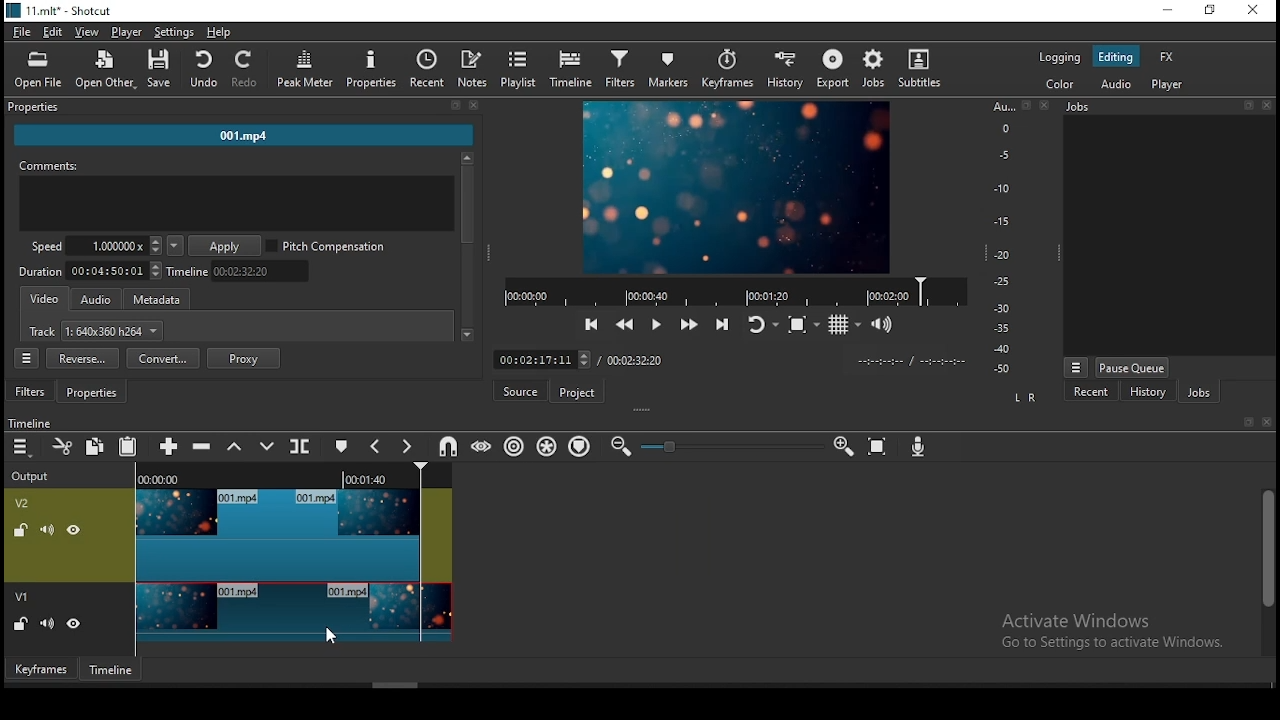 The height and width of the screenshot is (720, 1280). Describe the element at coordinates (1166, 11) in the screenshot. I see `minimize` at that location.